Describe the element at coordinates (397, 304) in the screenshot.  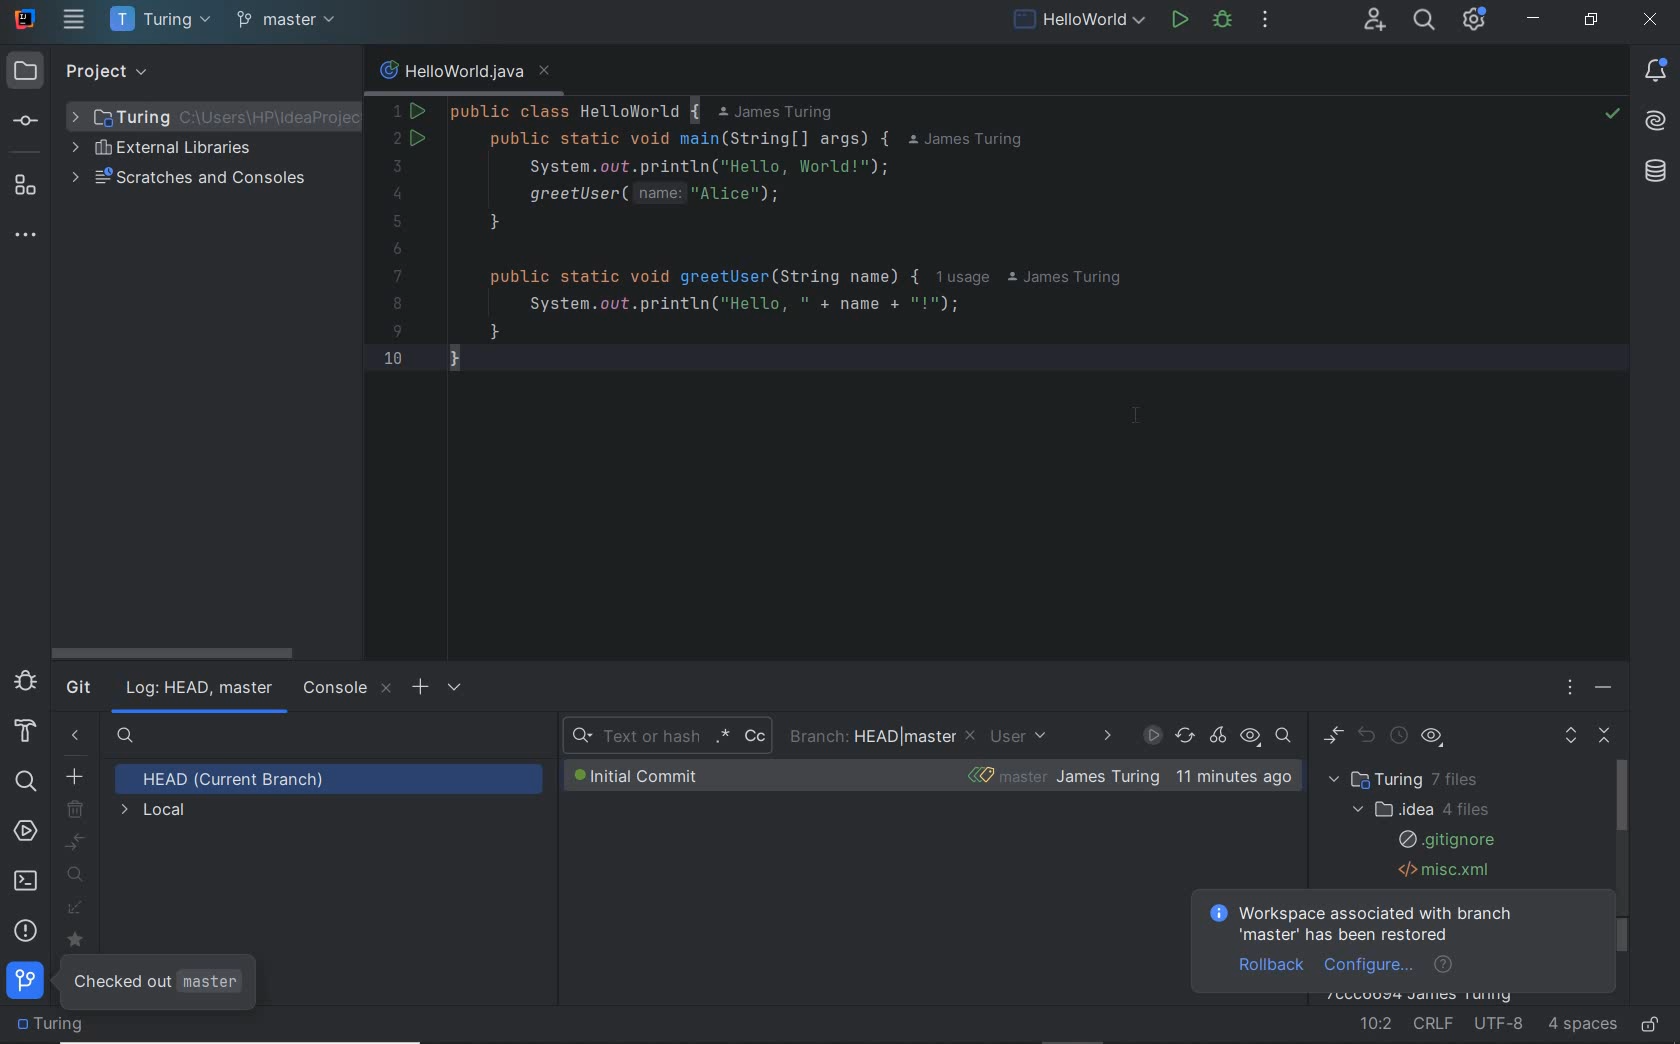
I see `8` at that location.